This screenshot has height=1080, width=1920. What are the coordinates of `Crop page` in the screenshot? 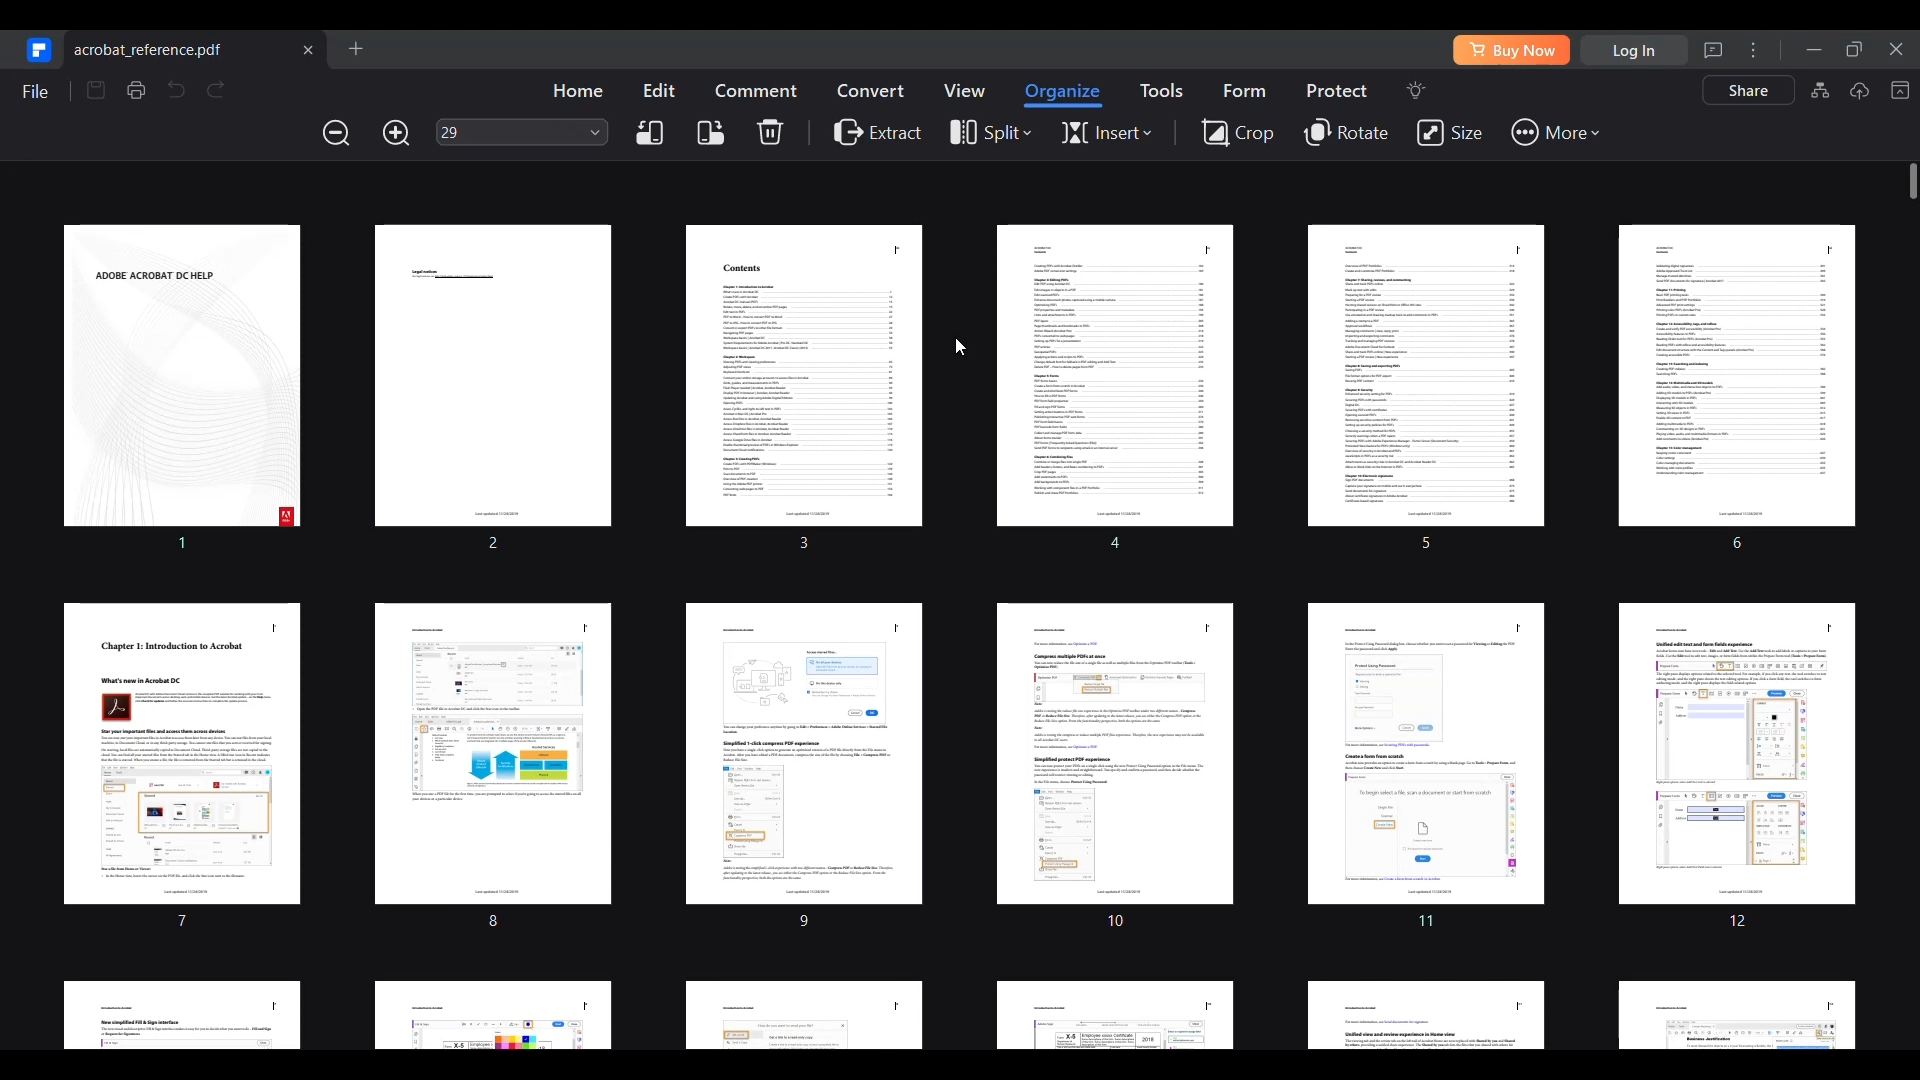 It's located at (1237, 131).